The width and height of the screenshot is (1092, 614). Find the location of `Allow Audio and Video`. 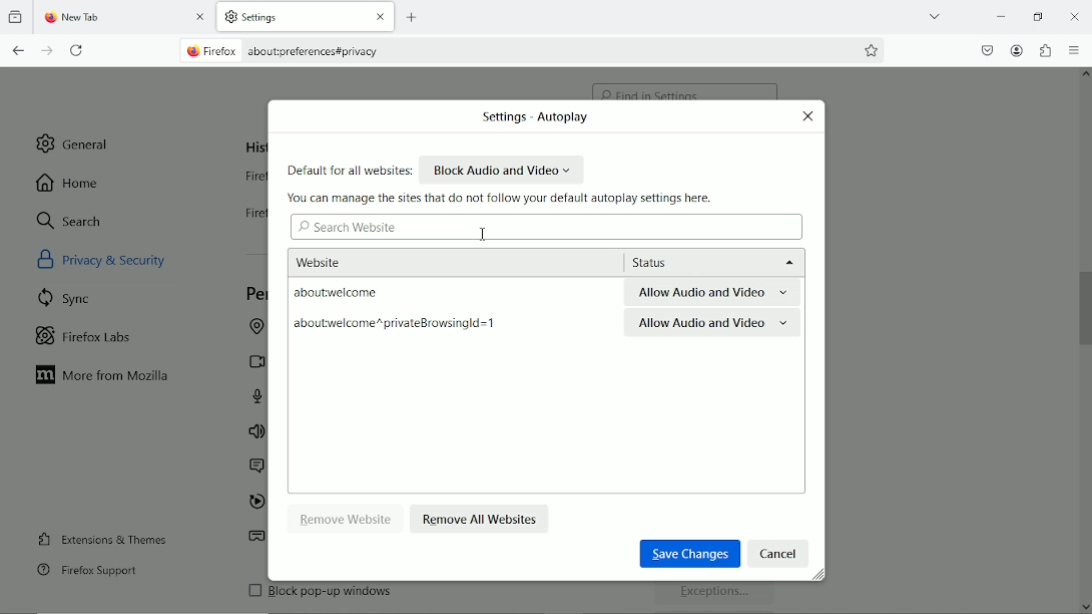

Allow Audio and Video is located at coordinates (714, 293).